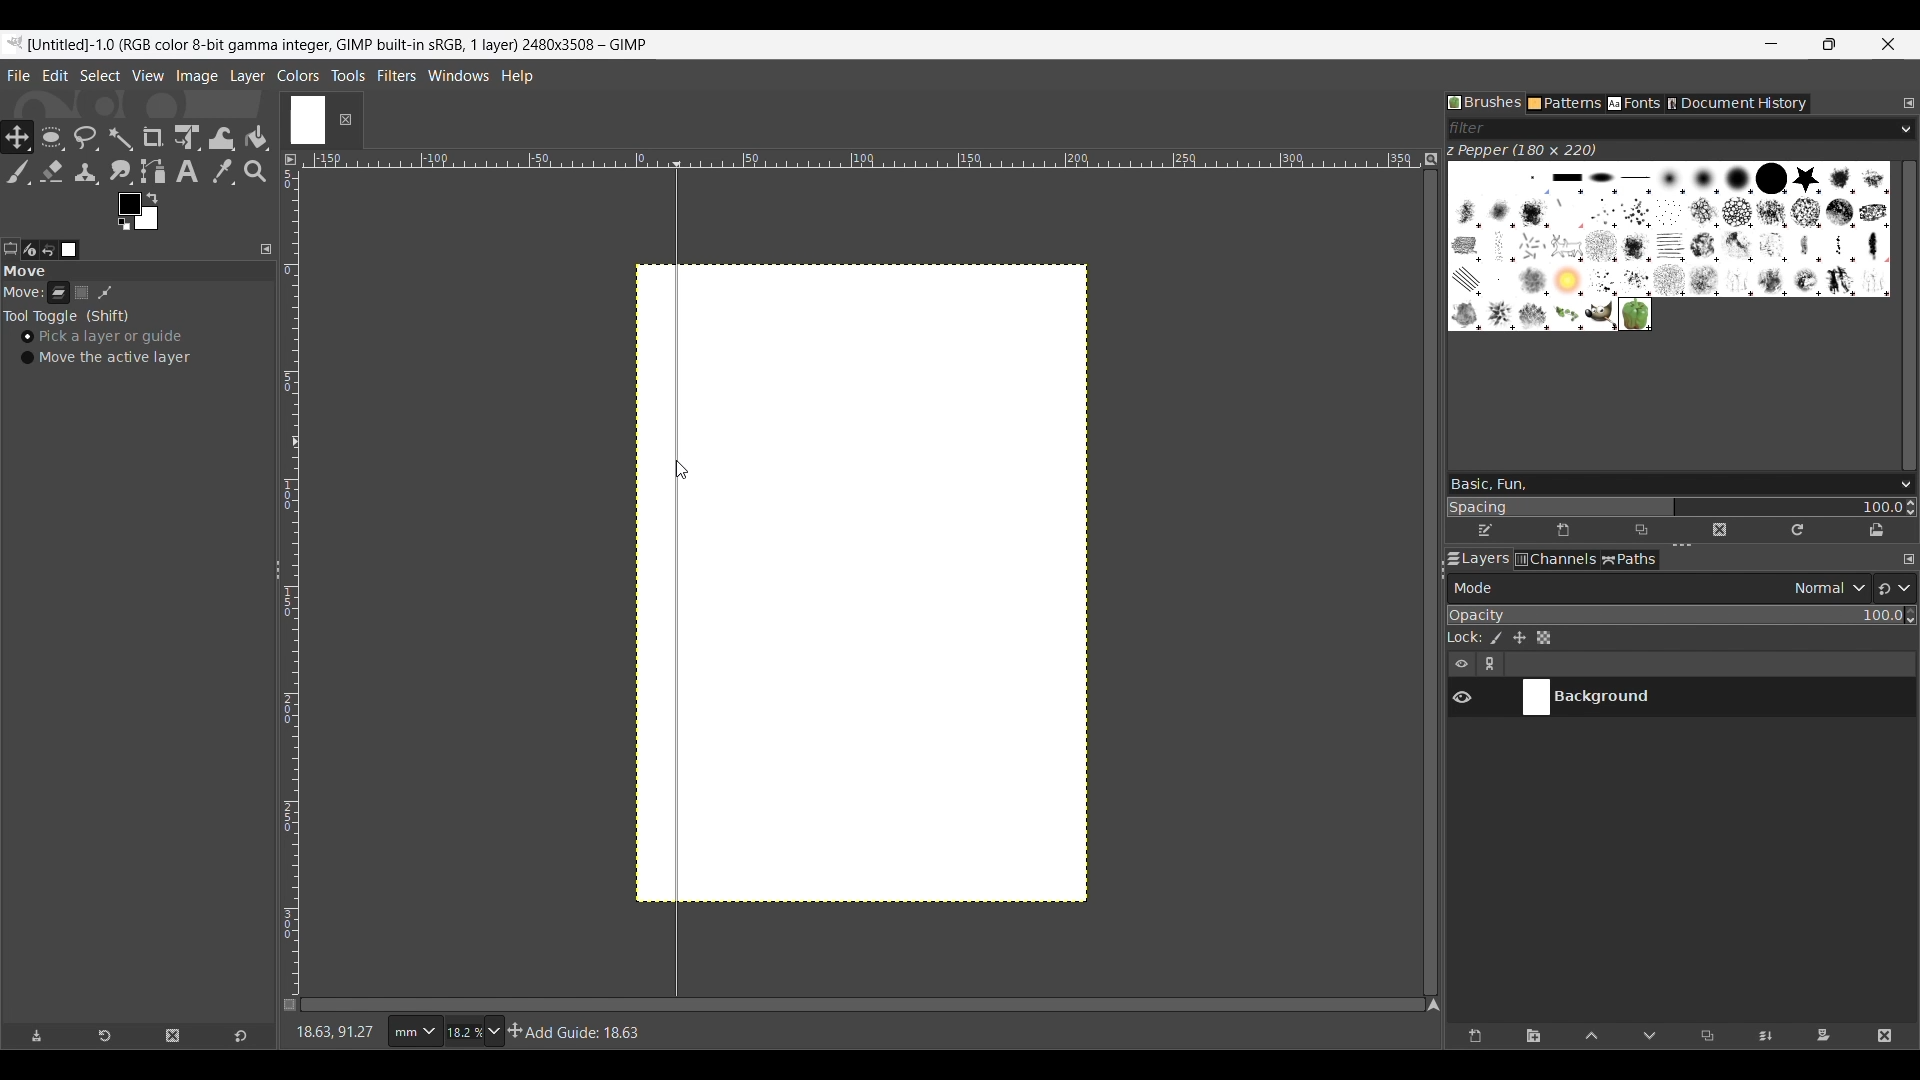 The width and height of the screenshot is (1920, 1080). Describe the element at coordinates (240, 1036) in the screenshot. I see `Reset to default values` at that location.